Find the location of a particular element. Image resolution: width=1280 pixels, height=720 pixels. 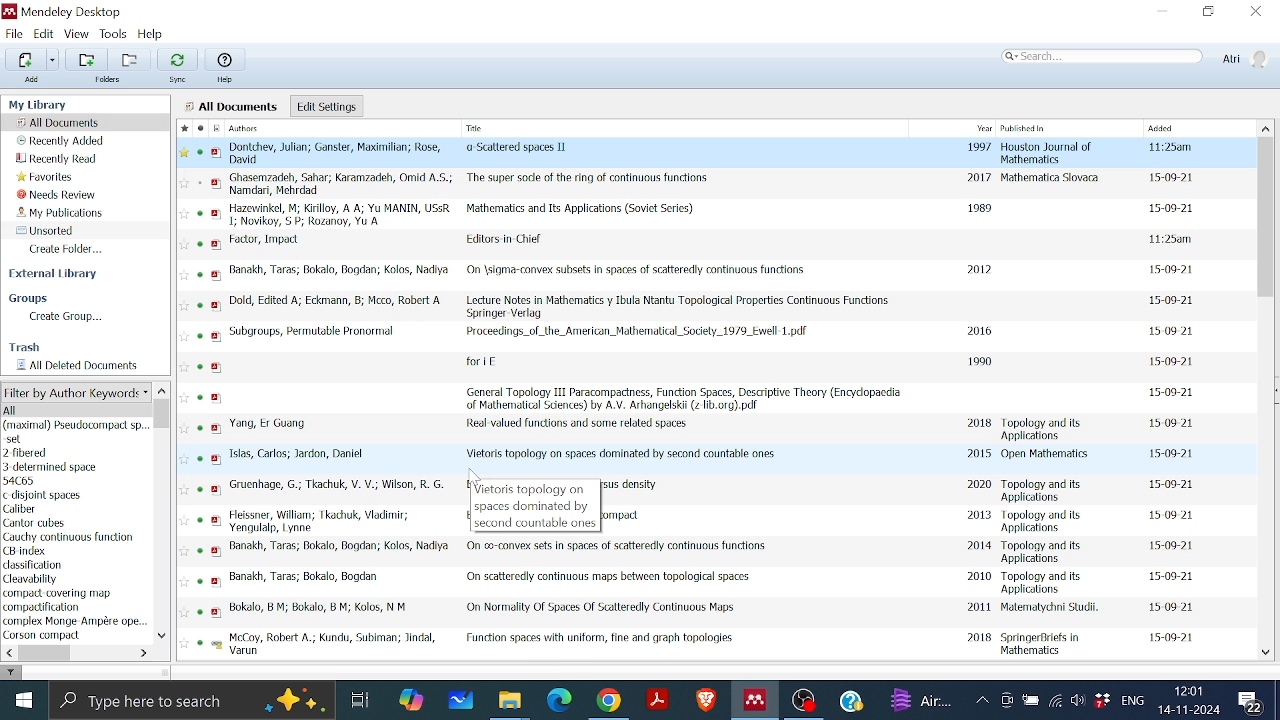

read status is located at coordinates (200, 216).